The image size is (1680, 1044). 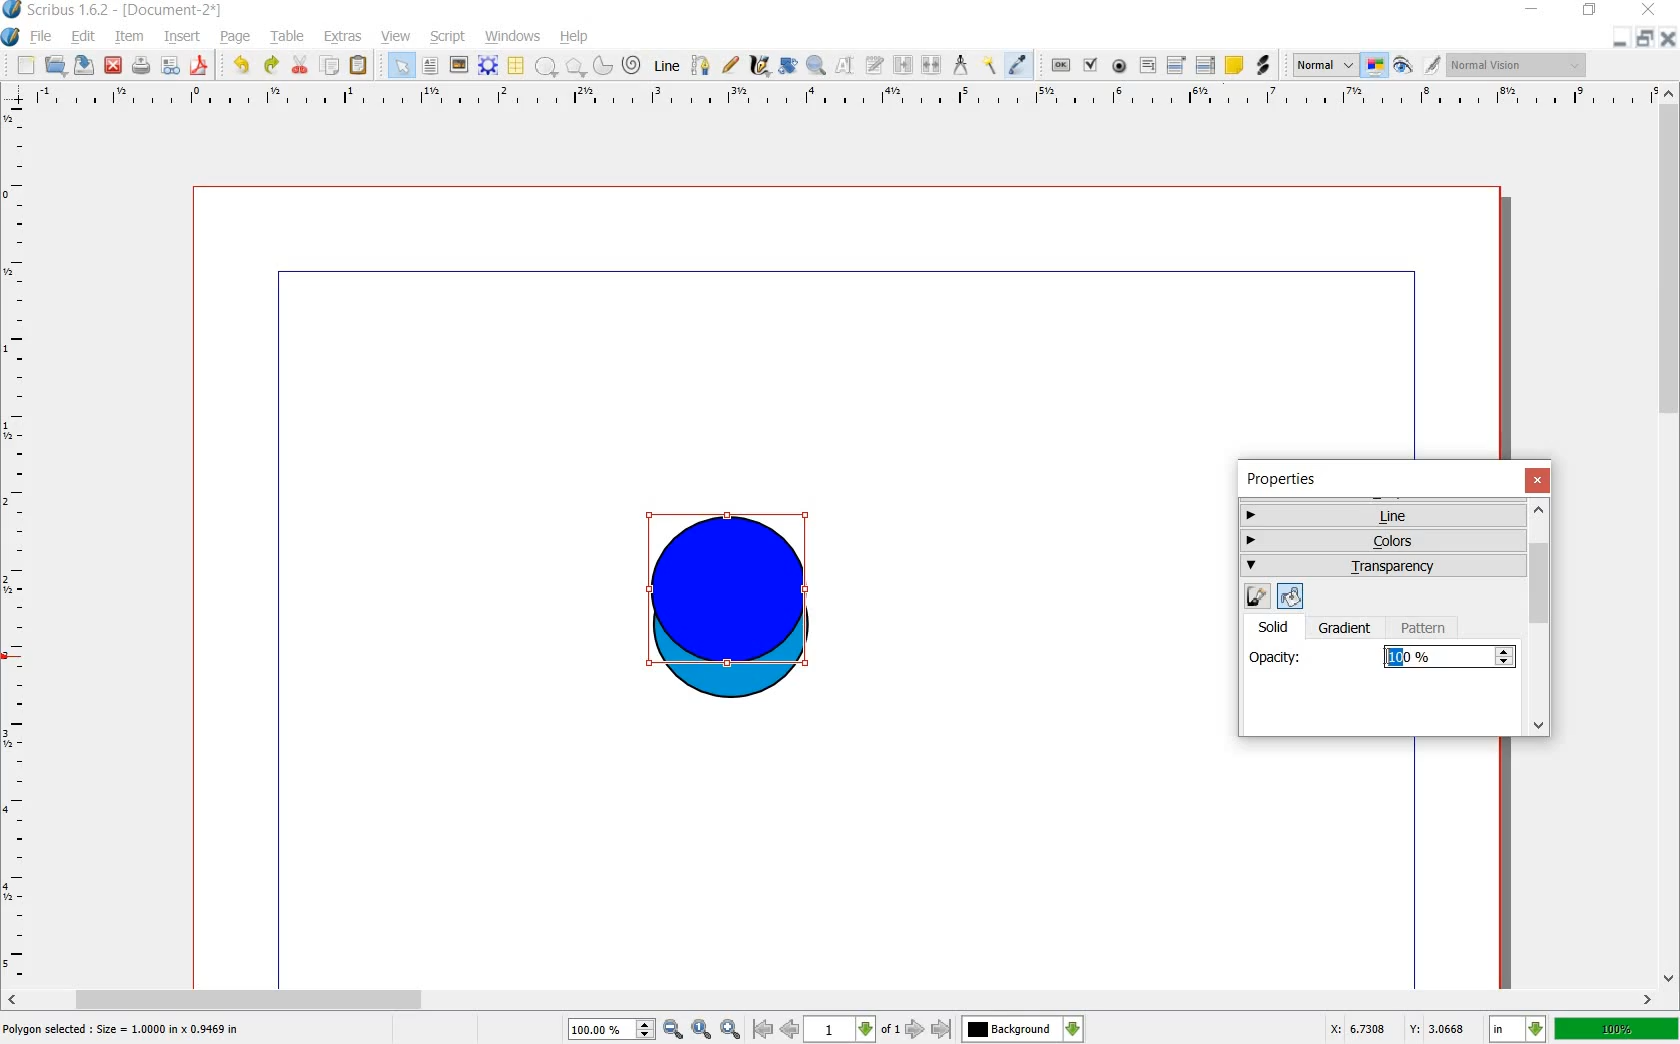 What do you see at coordinates (401, 65) in the screenshot?
I see `select item` at bounding box center [401, 65].